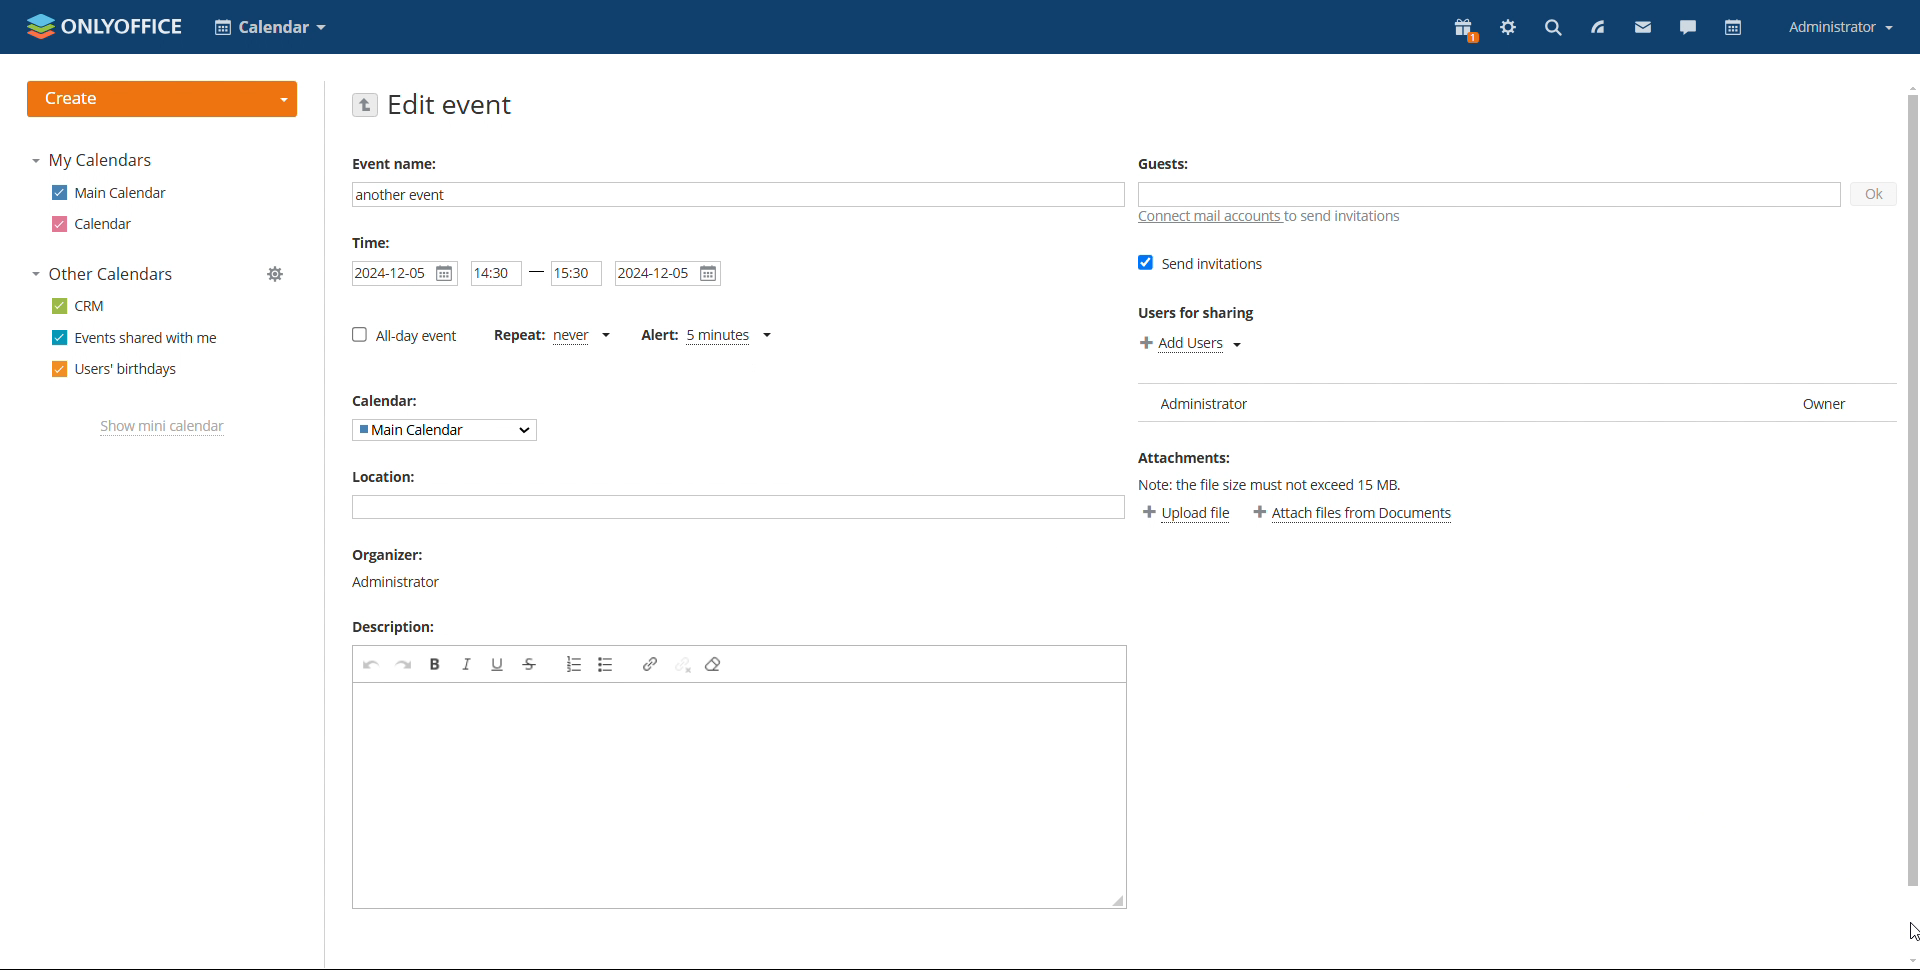 The width and height of the screenshot is (1920, 970). What do you see at coordinates (444, 431) in the screenshot?
I see `select calendar` at bounding box center [444, 431].